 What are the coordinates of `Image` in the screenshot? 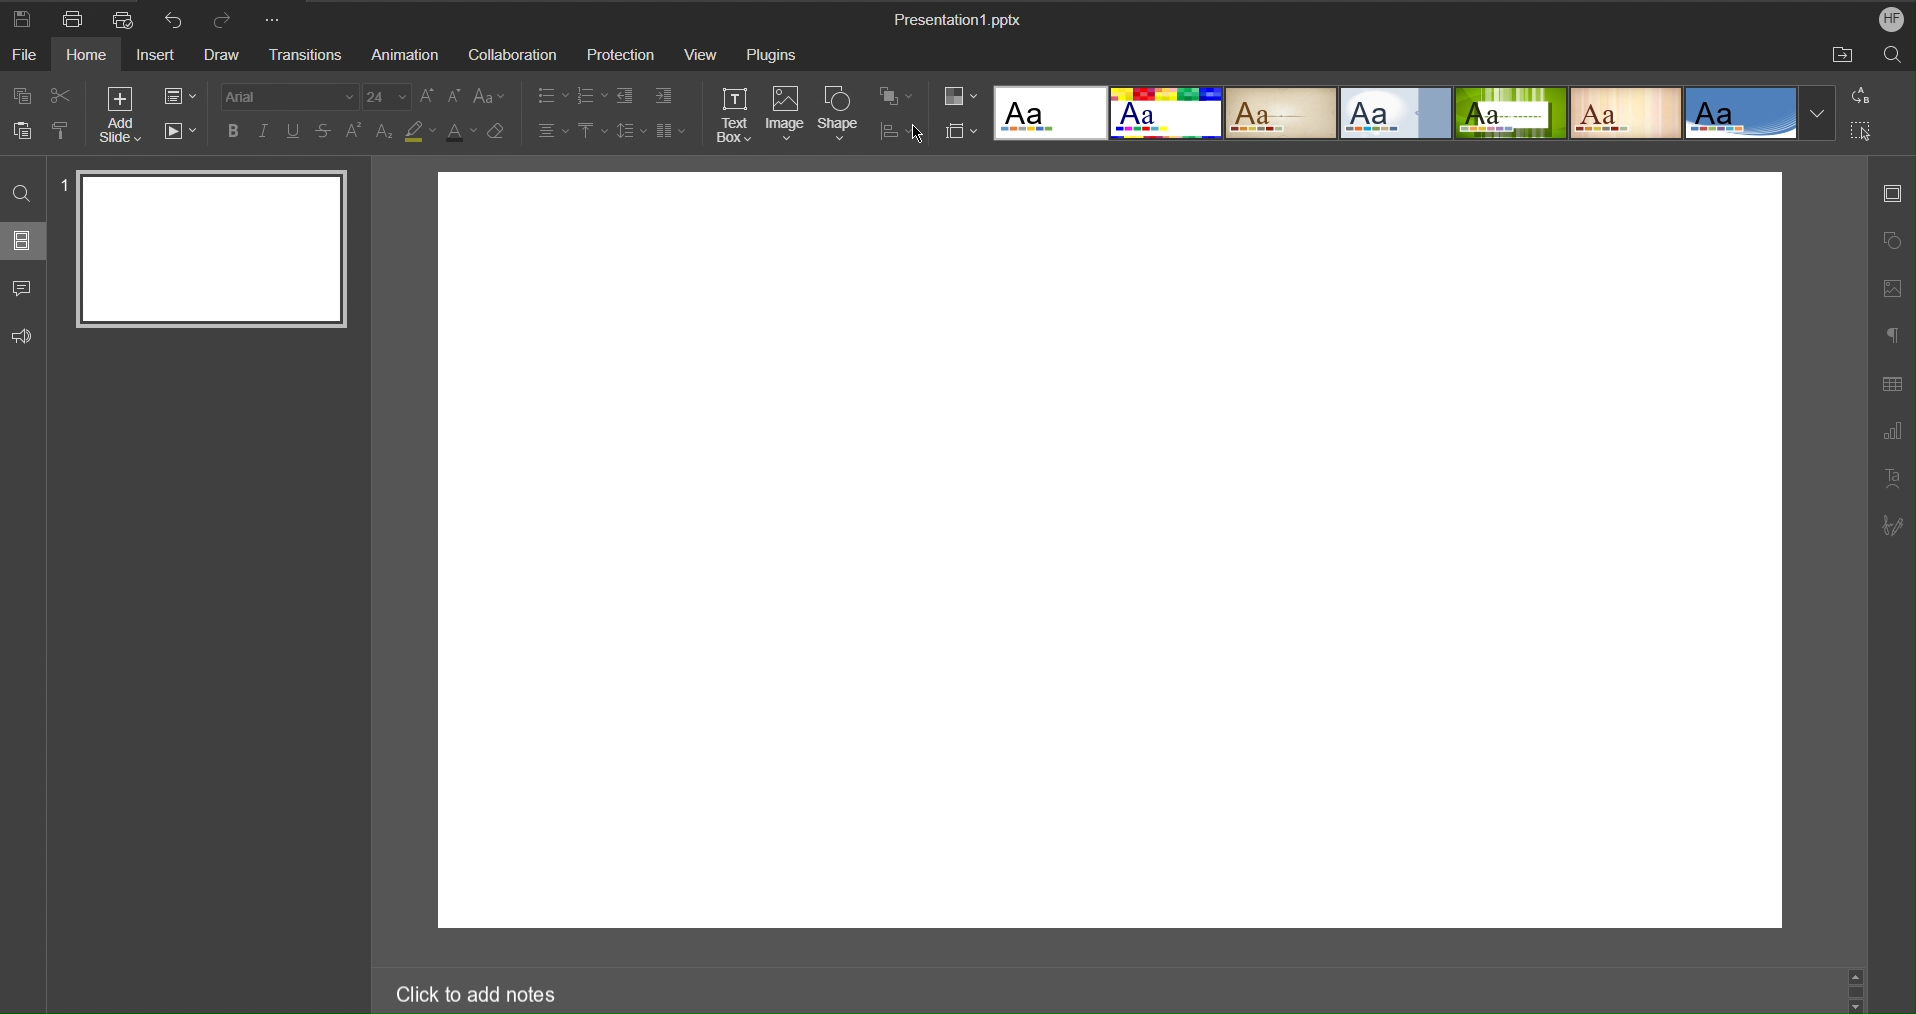 It's located at (786, 115).